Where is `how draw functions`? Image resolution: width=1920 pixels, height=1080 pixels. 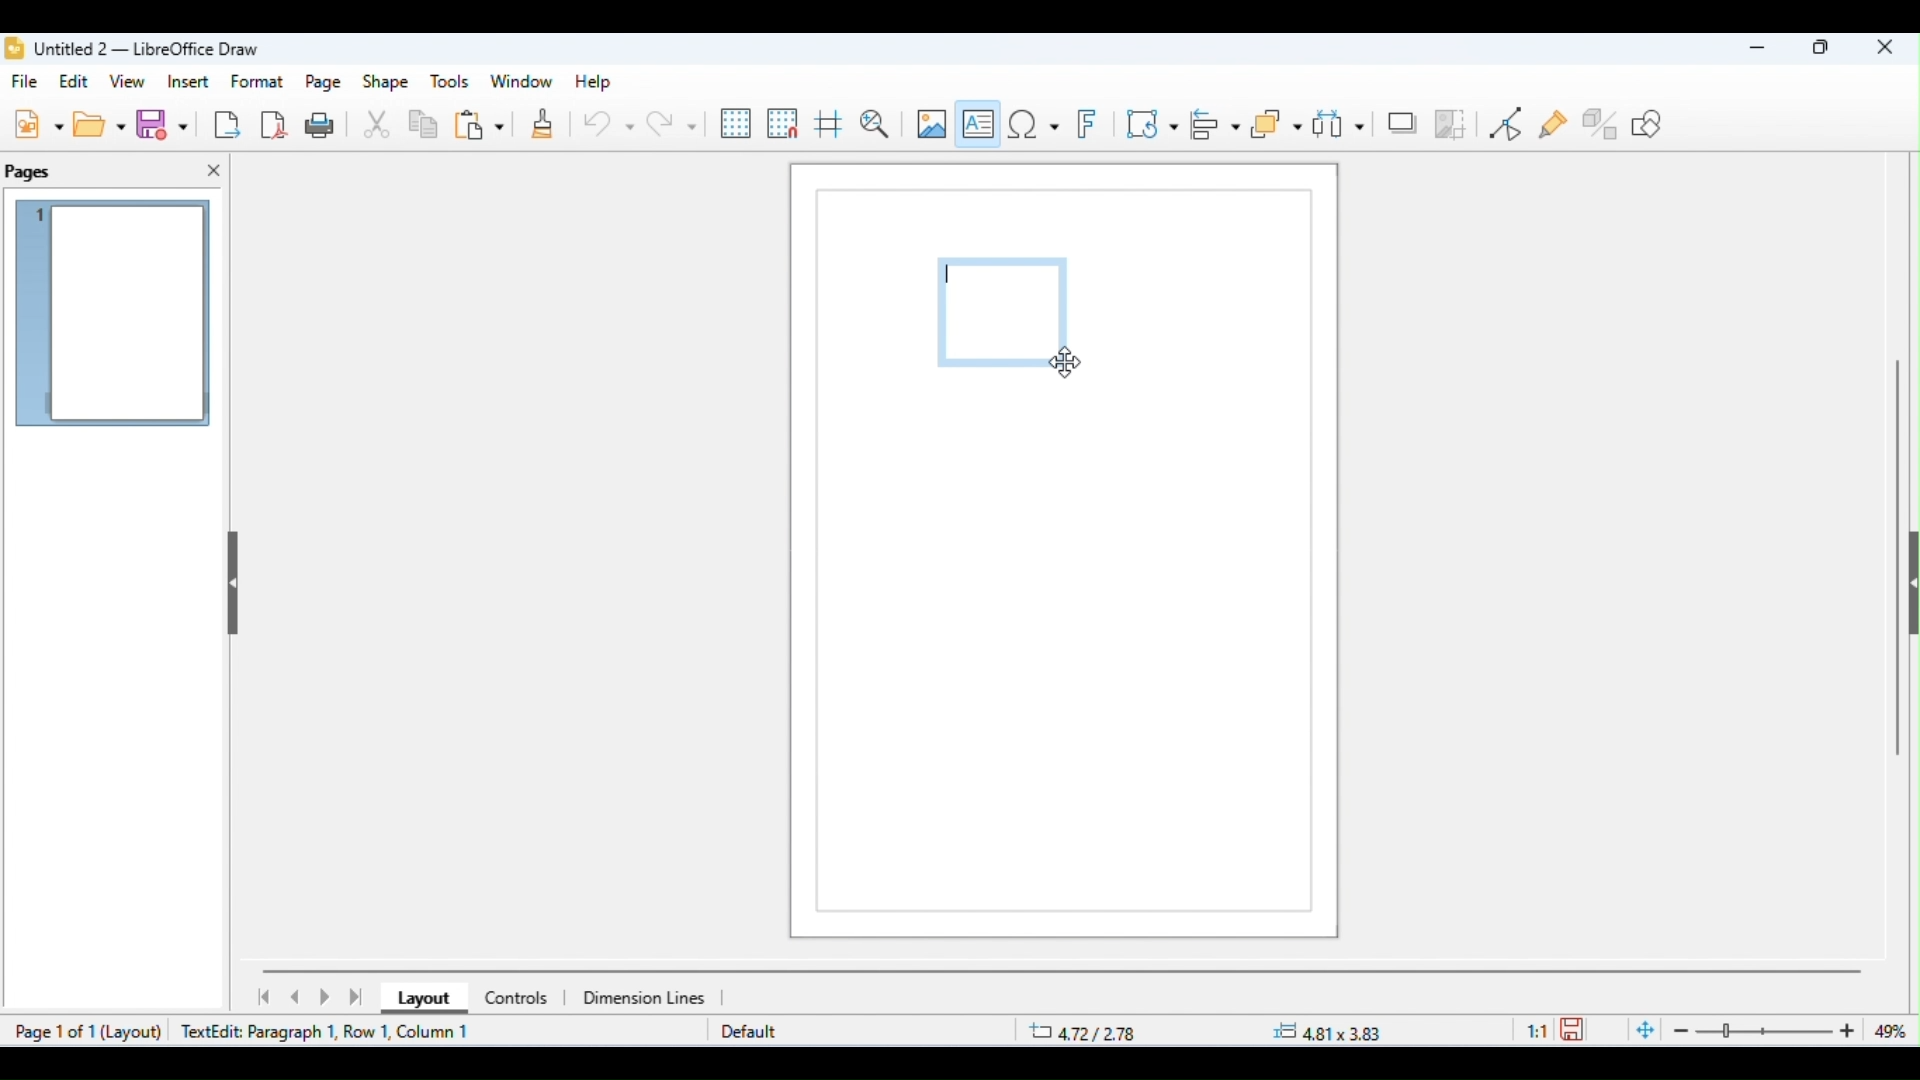 how draw functions is located at coordinates (1649, 123).